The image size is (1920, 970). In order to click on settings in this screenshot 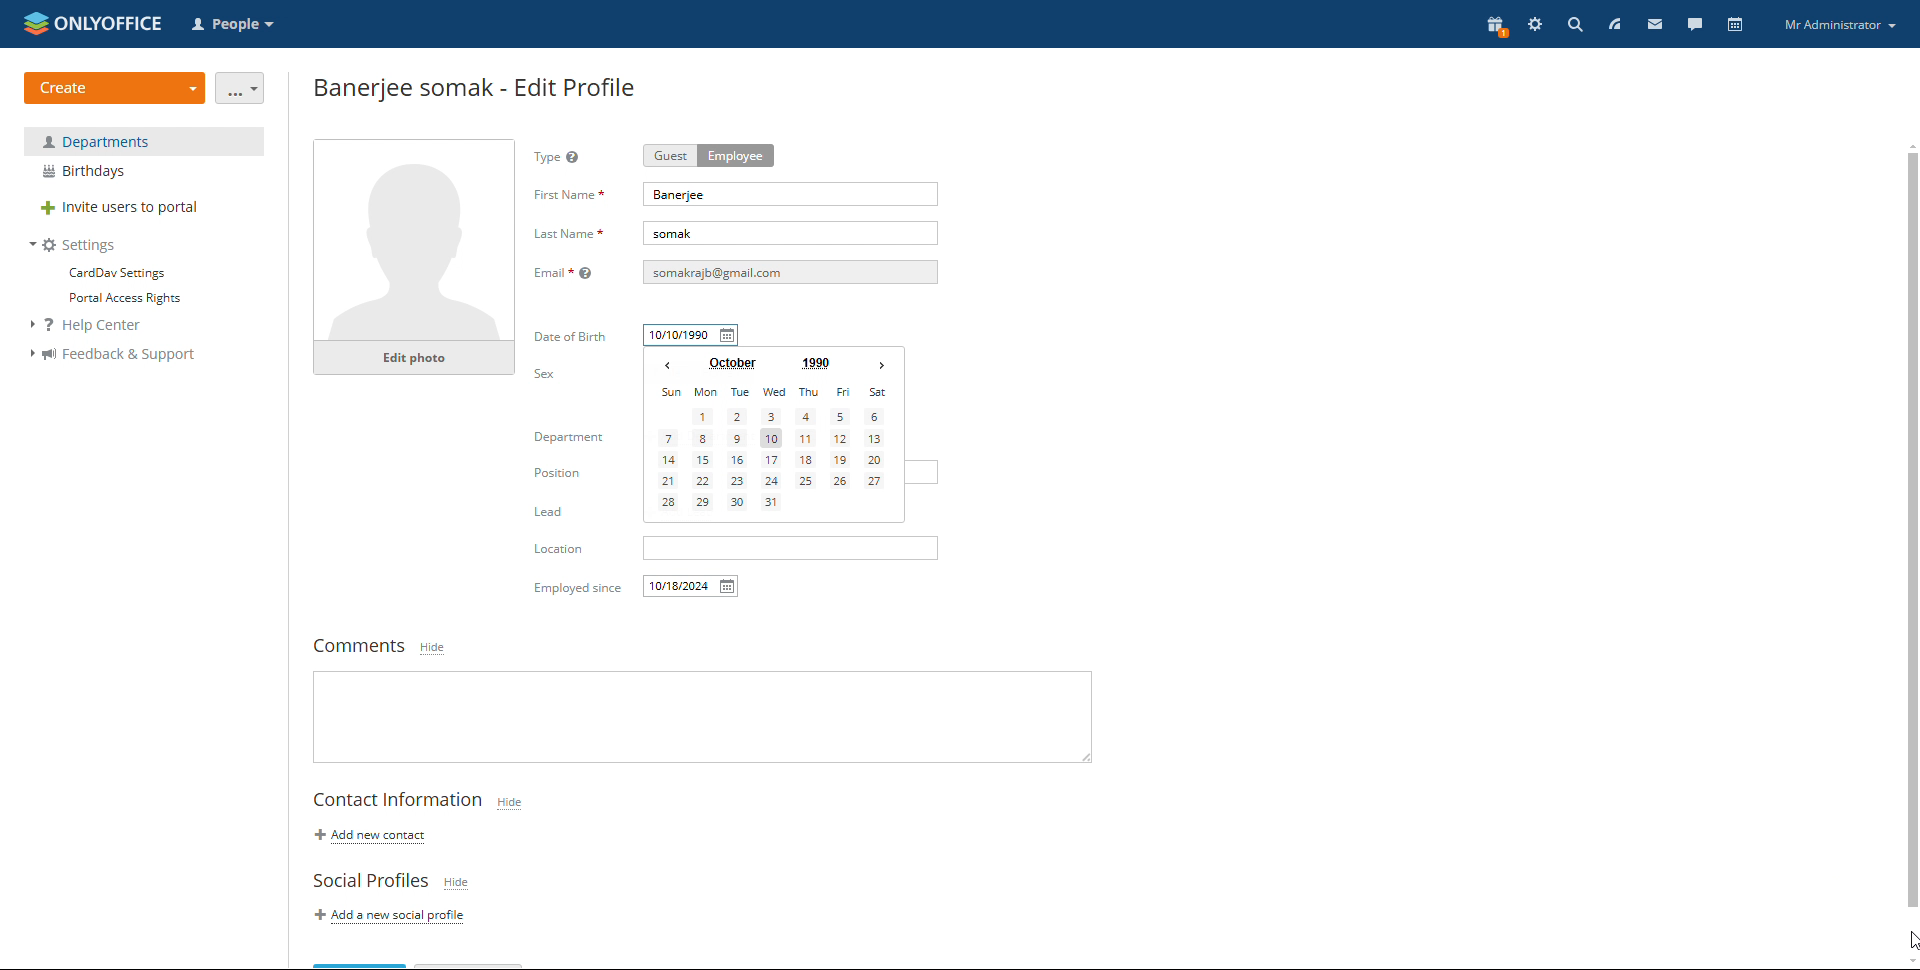, I will do `click(1535, 26)`.